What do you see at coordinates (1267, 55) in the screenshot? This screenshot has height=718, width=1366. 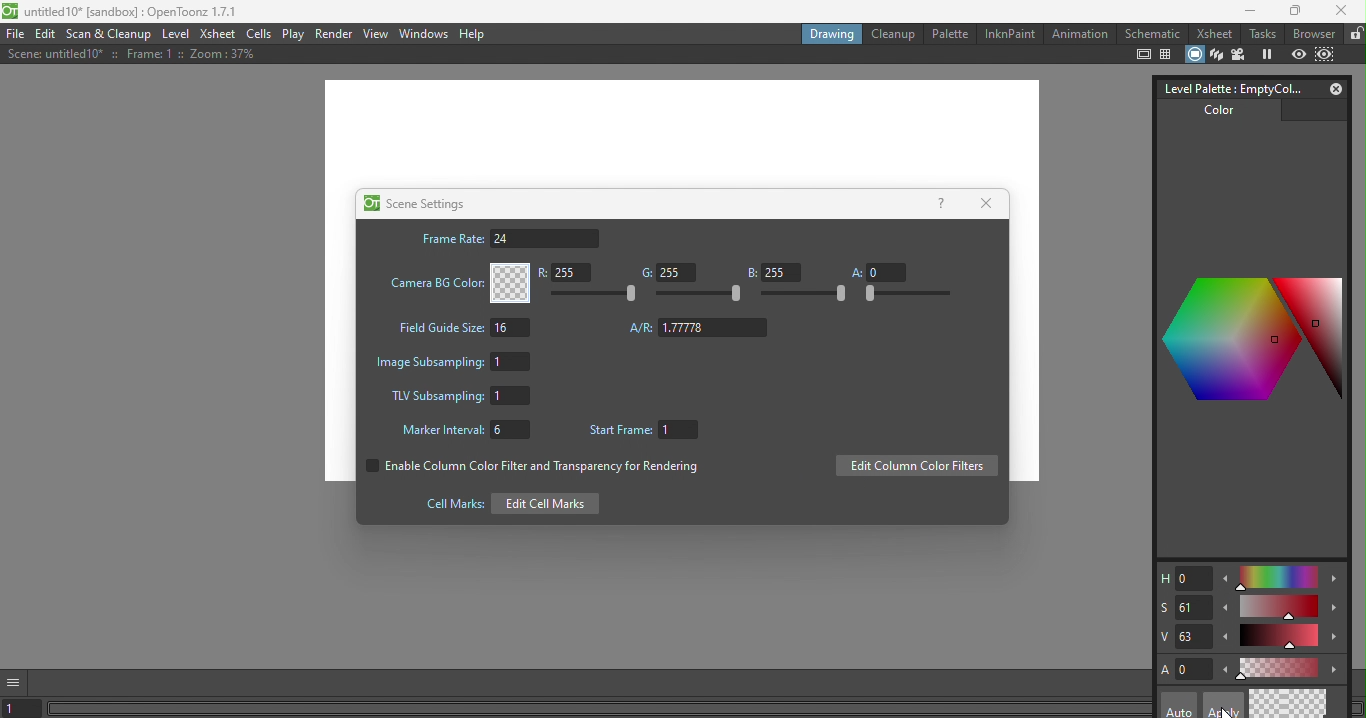 I see `Freeze` at bounding box center [1267, 55].